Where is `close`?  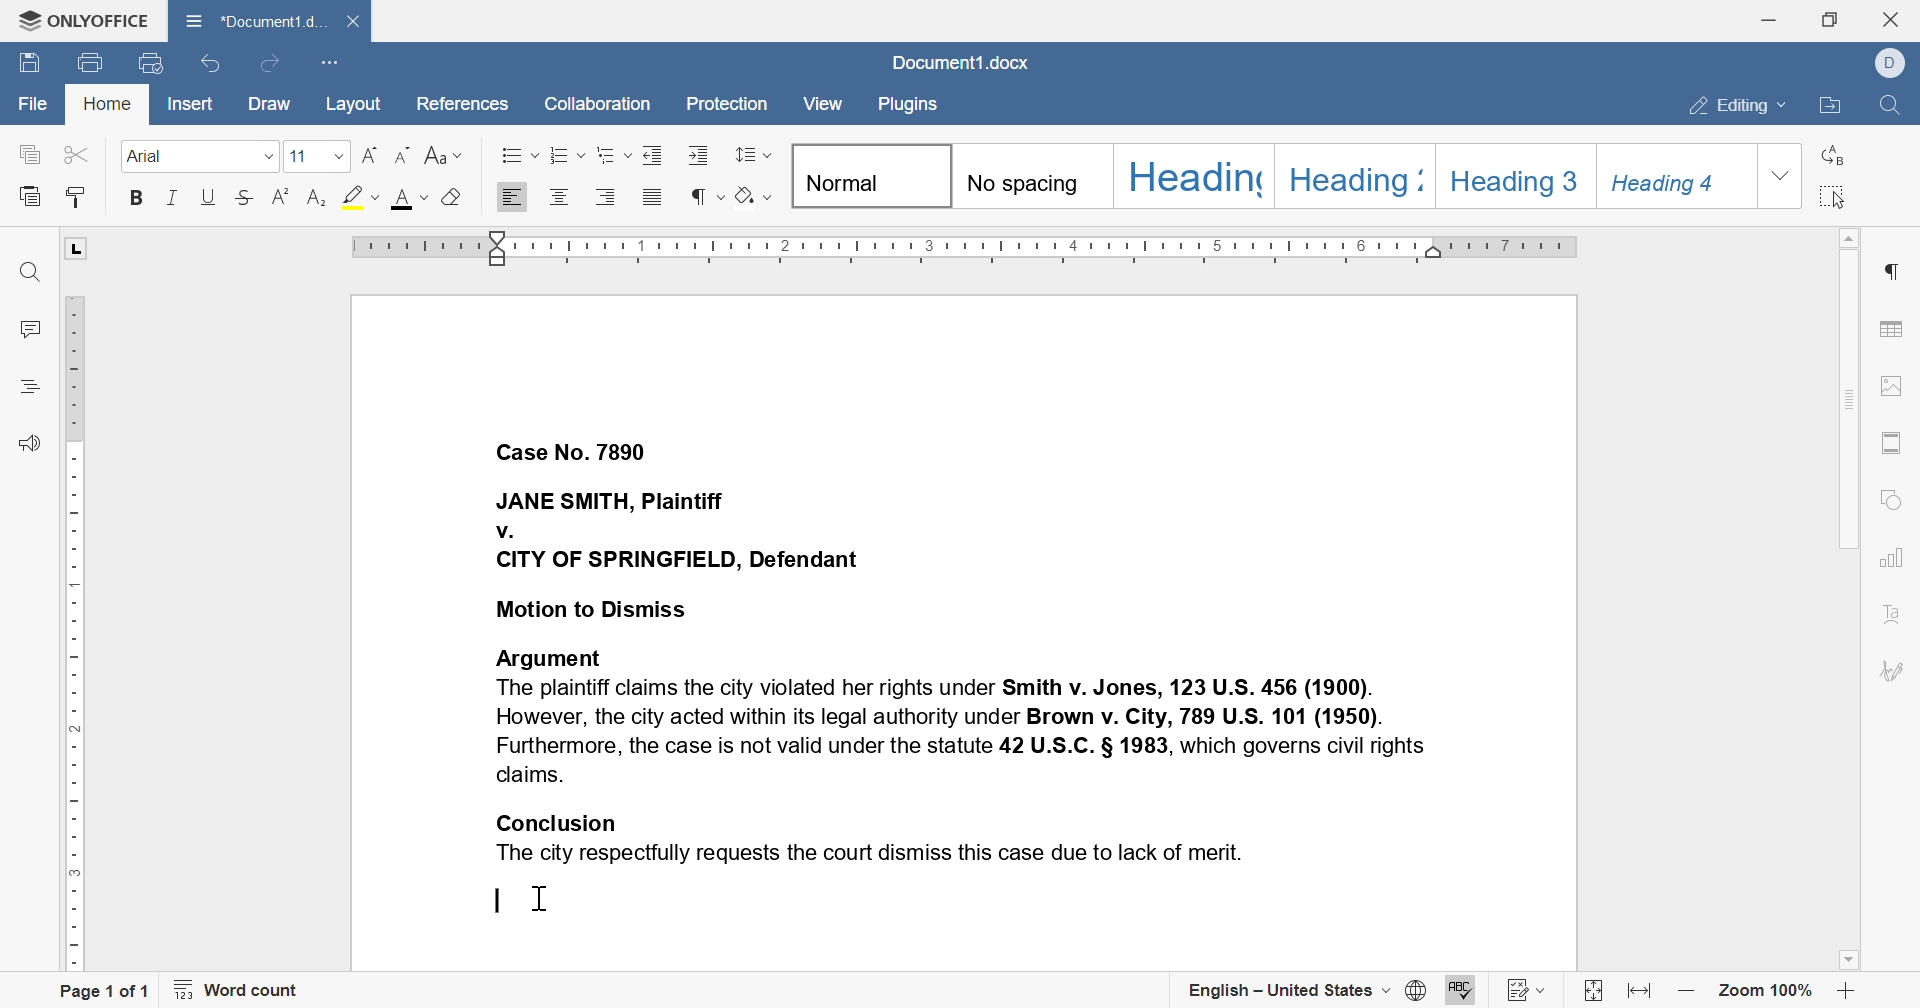
close is located at coordinates (1890, 18).